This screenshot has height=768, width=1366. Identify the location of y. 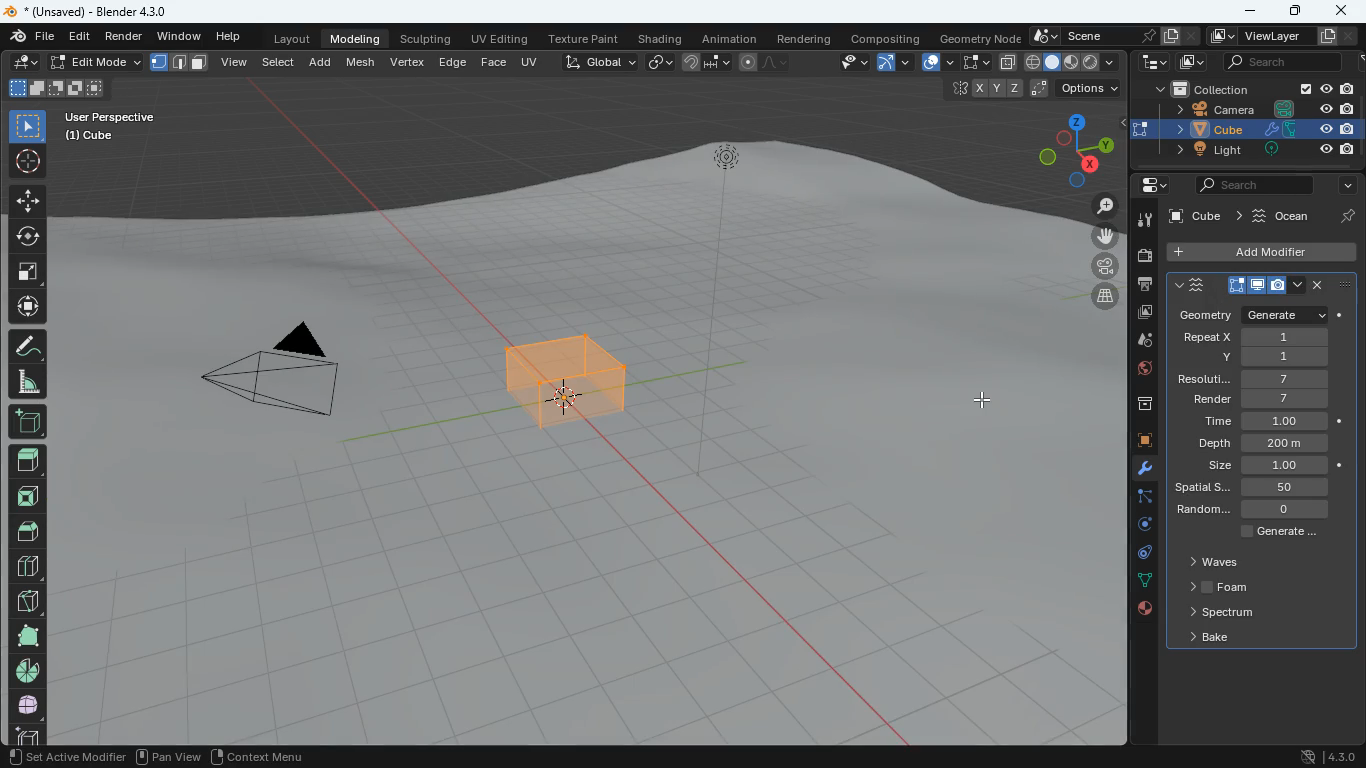
(1264, 356).